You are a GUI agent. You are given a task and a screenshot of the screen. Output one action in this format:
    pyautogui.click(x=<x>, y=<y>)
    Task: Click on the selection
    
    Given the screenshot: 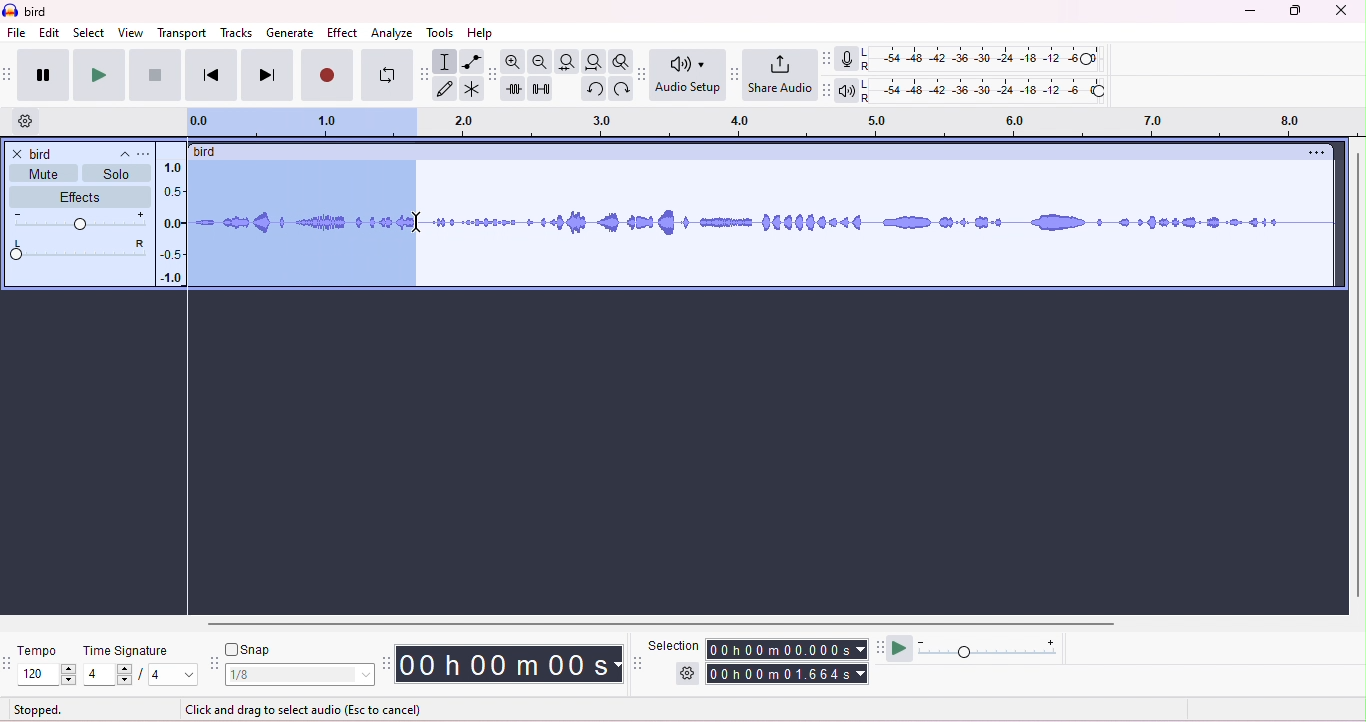 What is the action you would take?
    pyautogui.click(x=676, y=643)
    